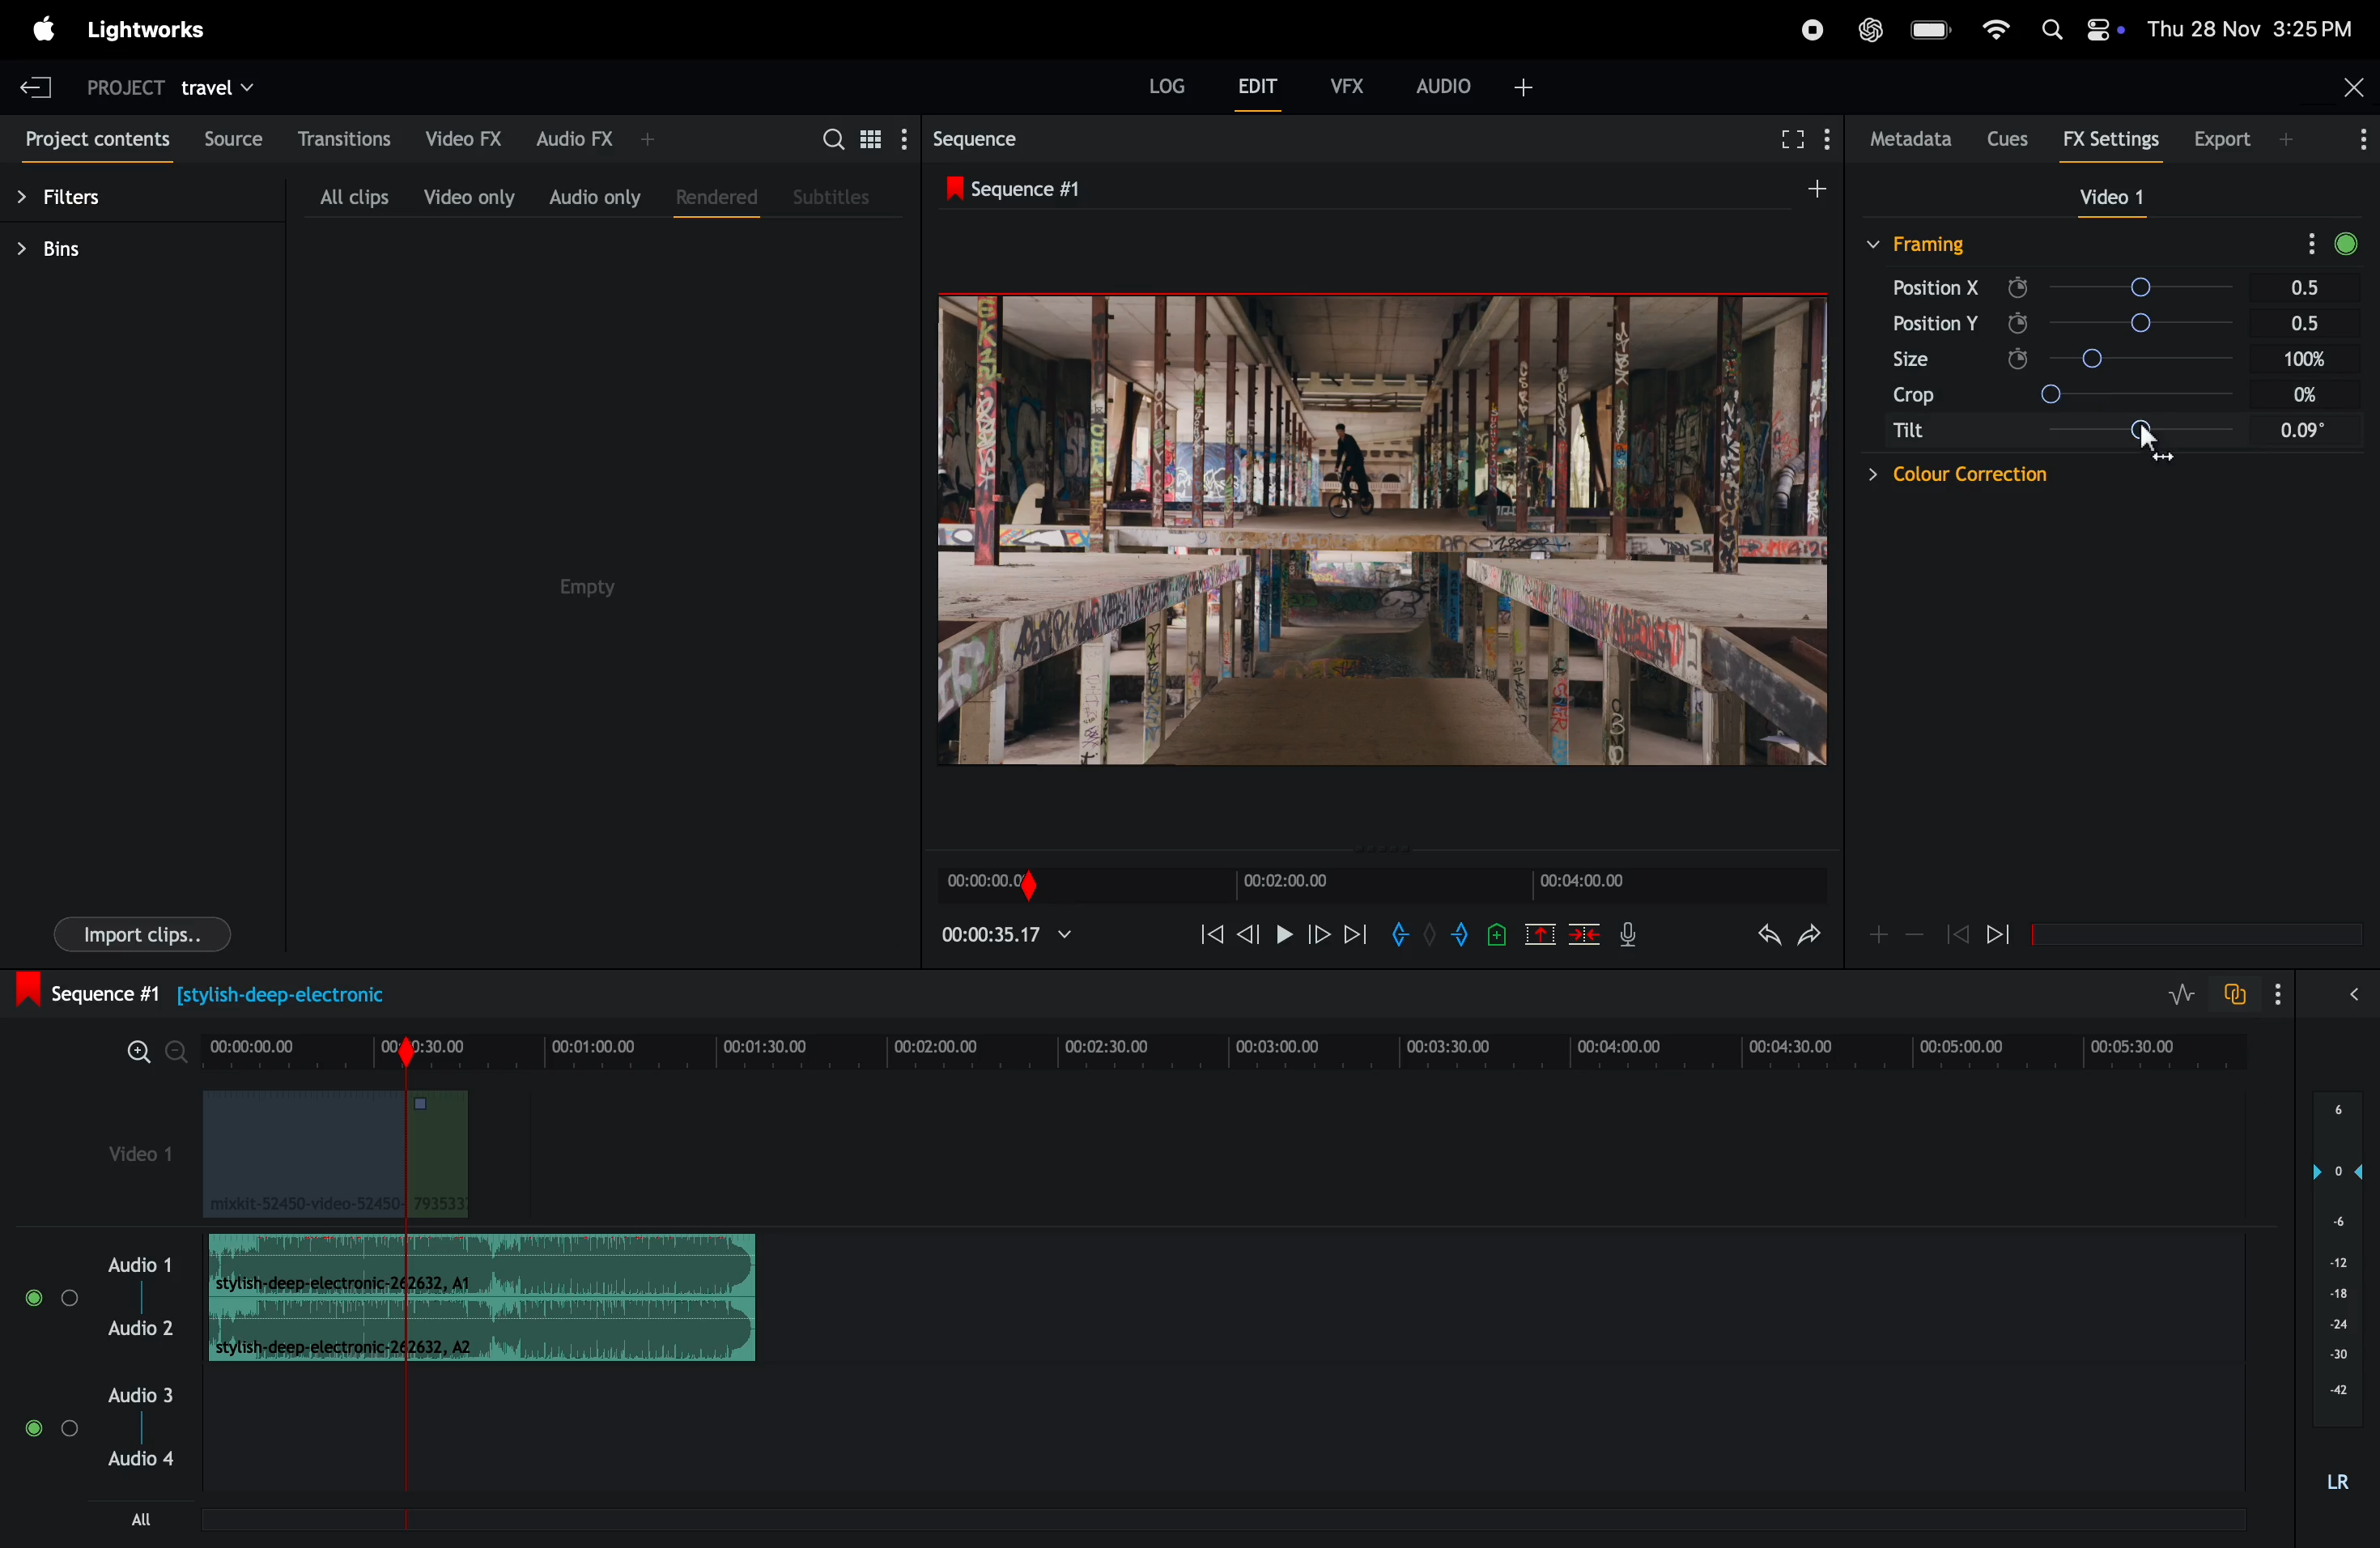 The image size is (2380, 1548). I want to click on filters, so click(79, 191).